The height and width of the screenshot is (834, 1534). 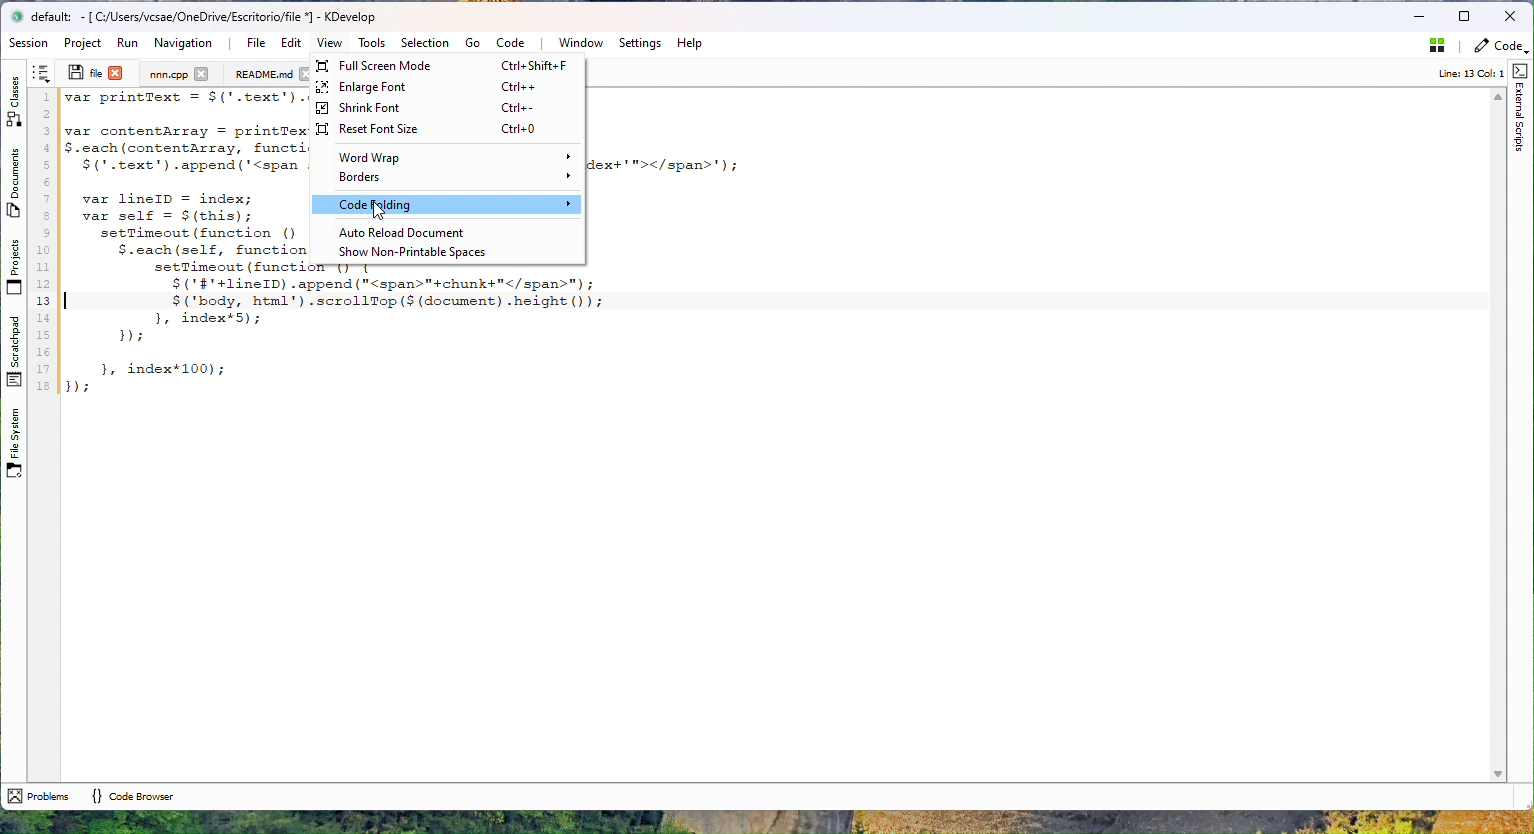 What do you see at coordinates (1462, 74) in the screenshot?
I see `info` at bounding box center [1462, 74].